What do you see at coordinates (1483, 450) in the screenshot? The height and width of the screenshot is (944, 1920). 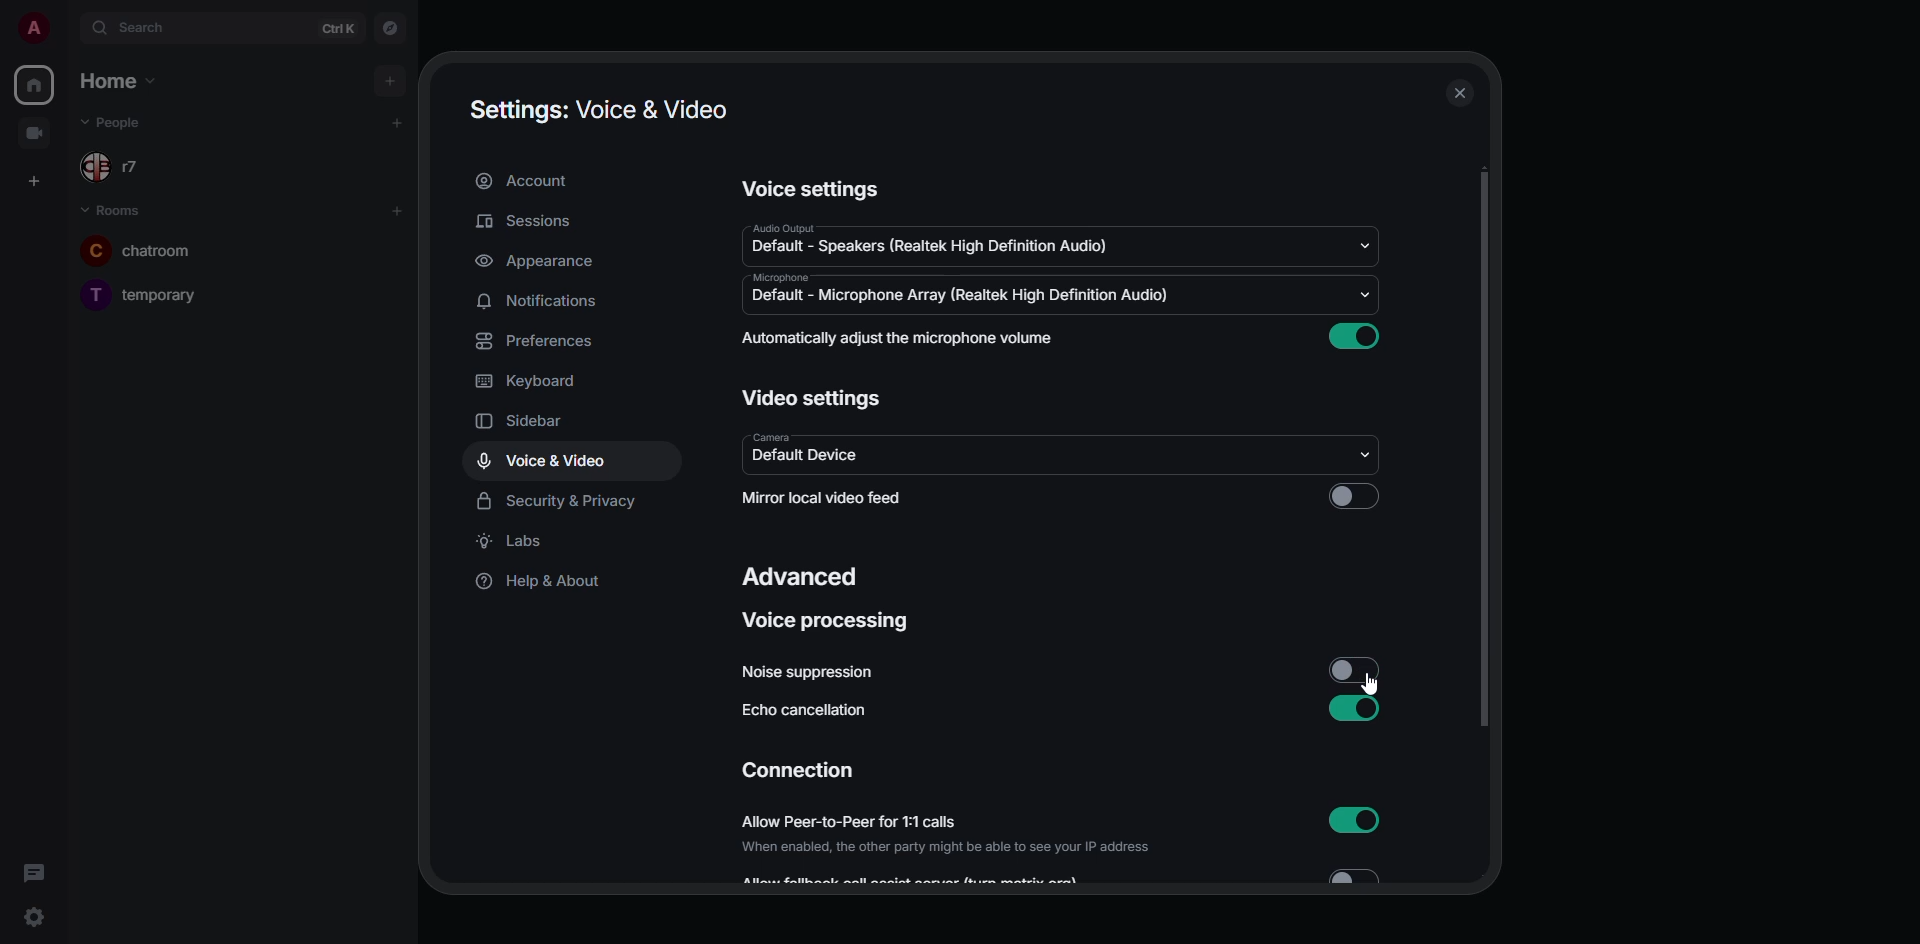 I see `scroll bar` at bounding box center [1483, 450].